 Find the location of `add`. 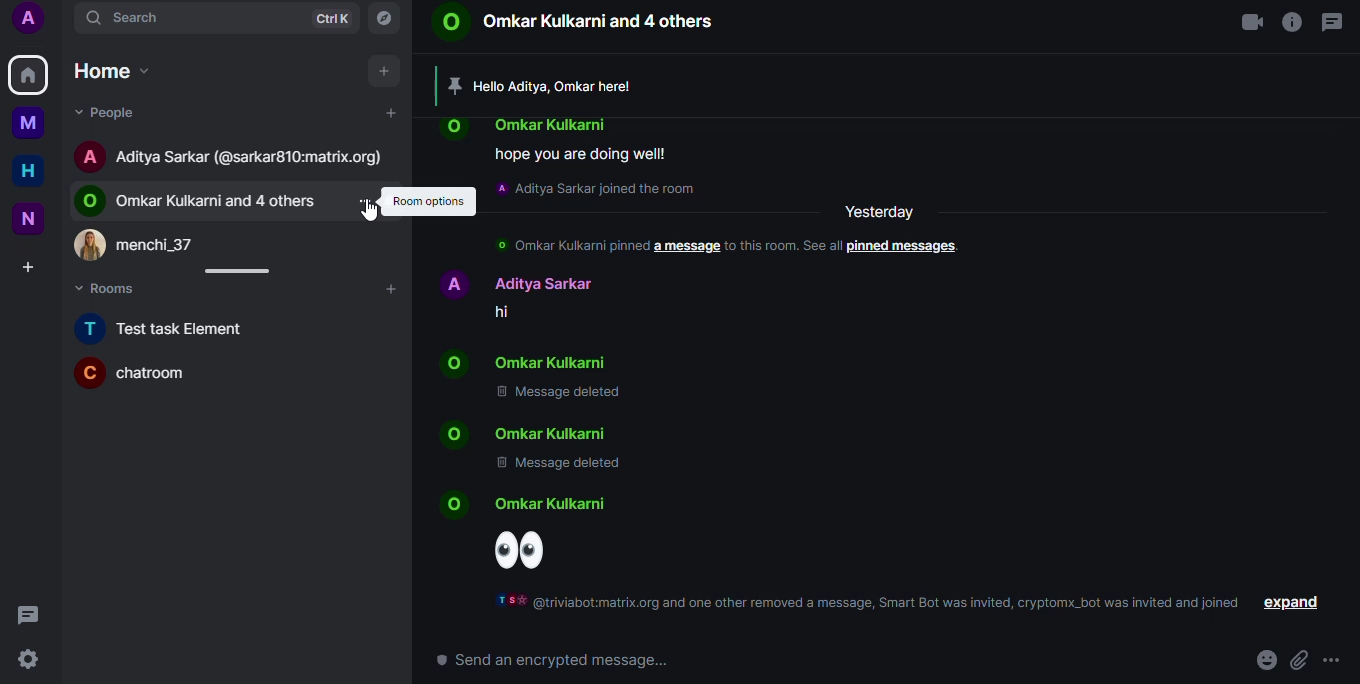

add is located at coordinates (383, 70).